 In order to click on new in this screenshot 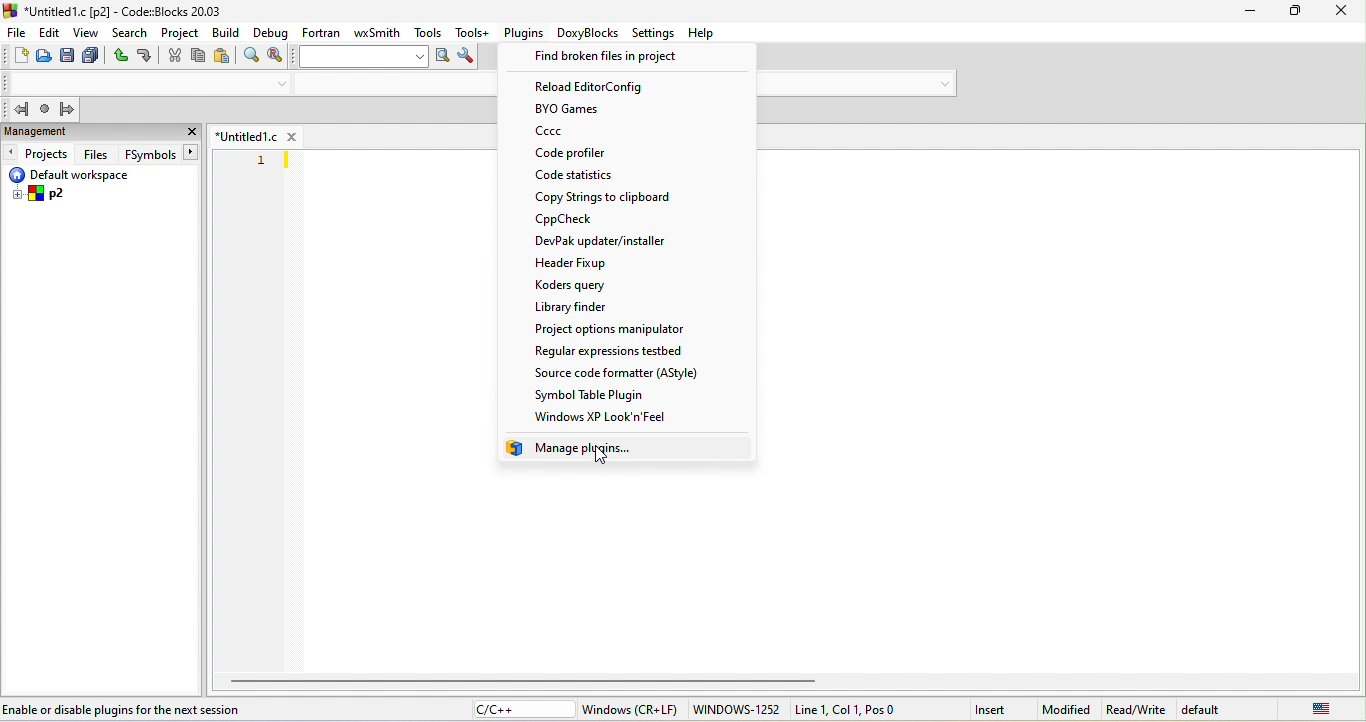, I will do `click(17, 55)`.